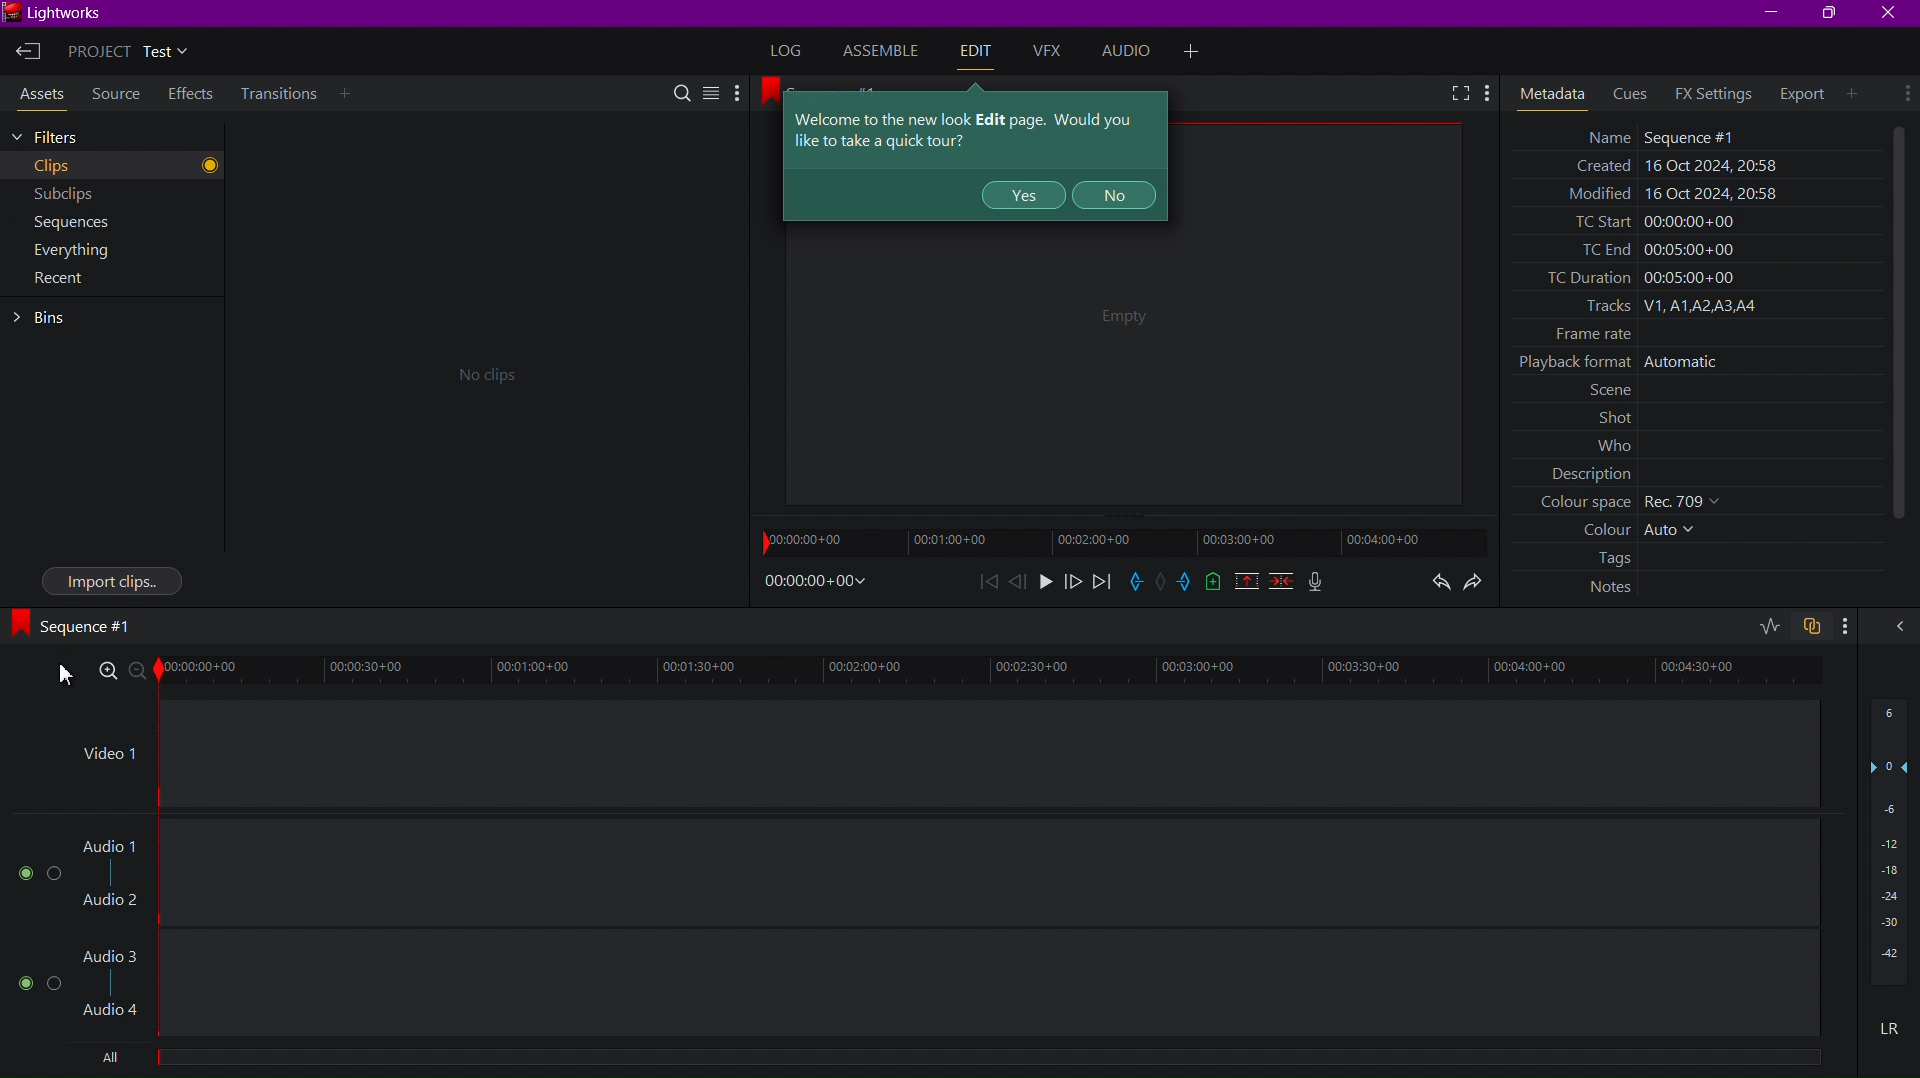 This screenshot has height=1078, width=1920. Describe the element at coordinates (29, 49) in the screenshot. I see `Exit` at that location.